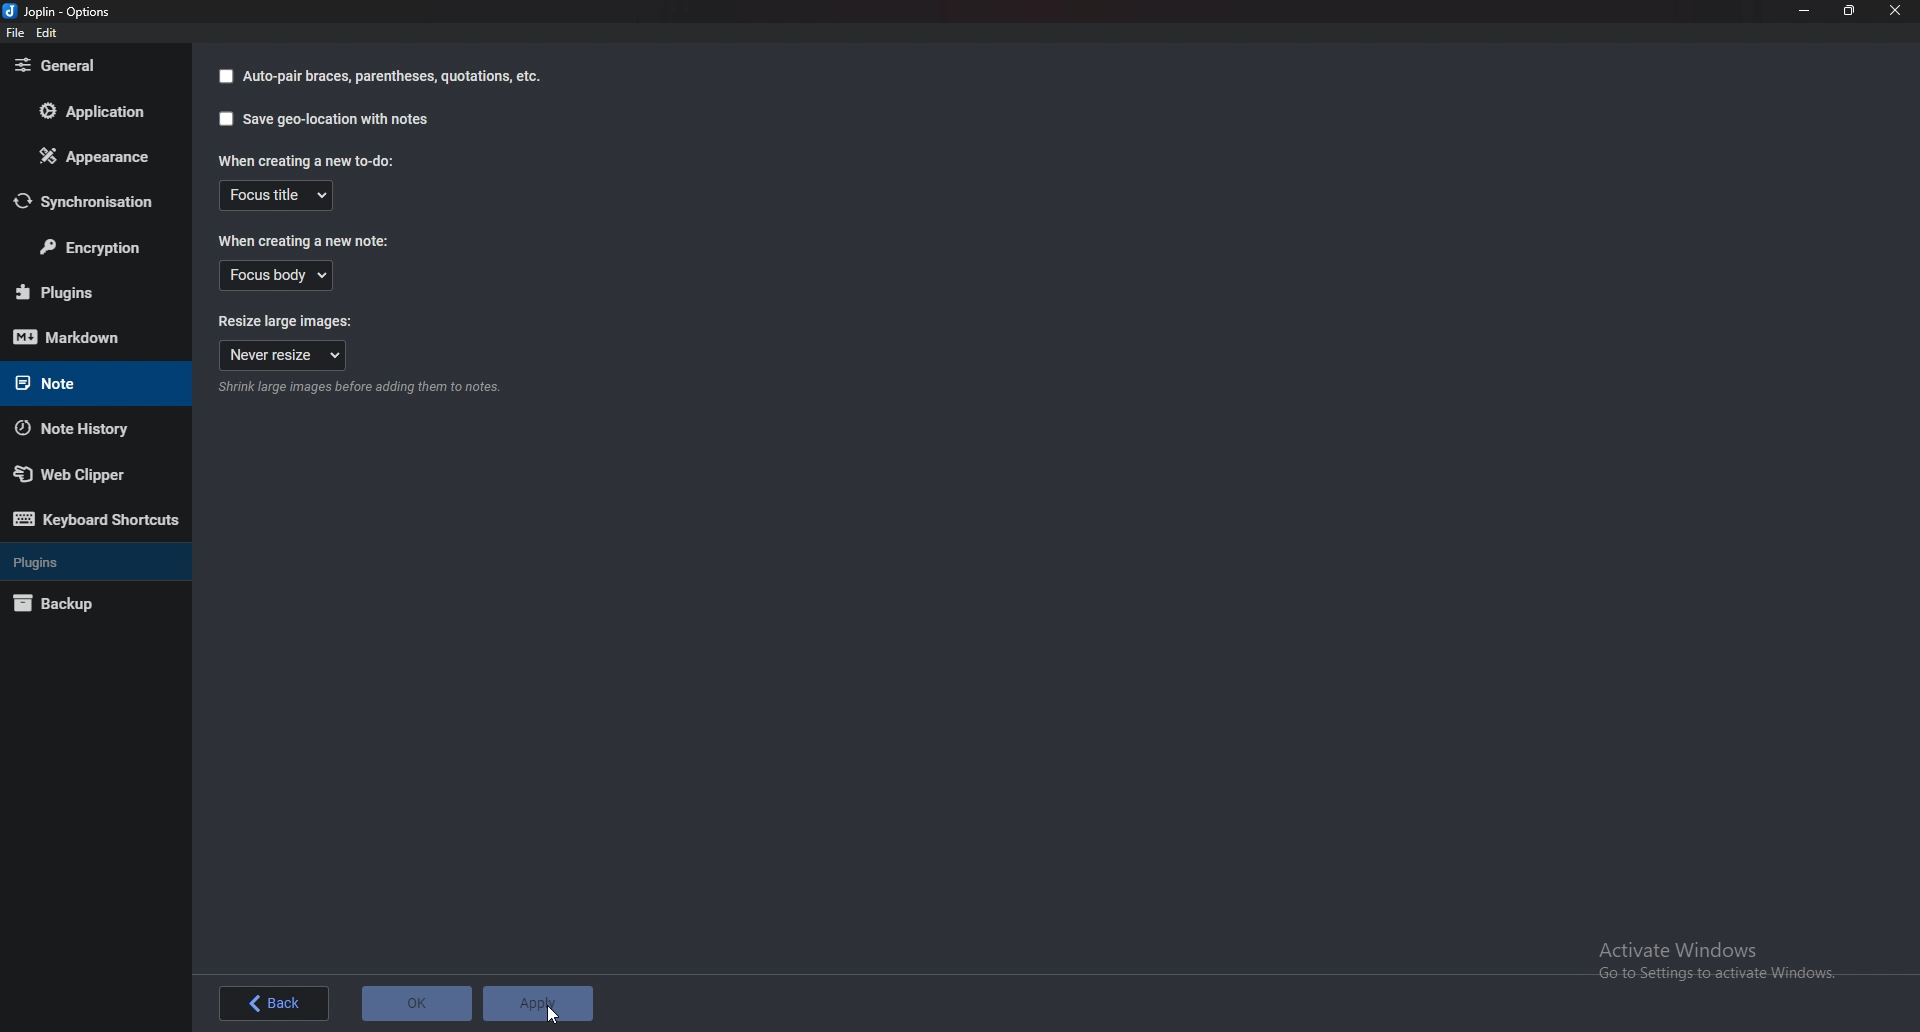 The width and height of the screenshot is (1920, 1032). Describe the element at coordinates (394, 76) in the screenshot. I see `Autopair braces parenthesis quotation Etcetera` at that location.